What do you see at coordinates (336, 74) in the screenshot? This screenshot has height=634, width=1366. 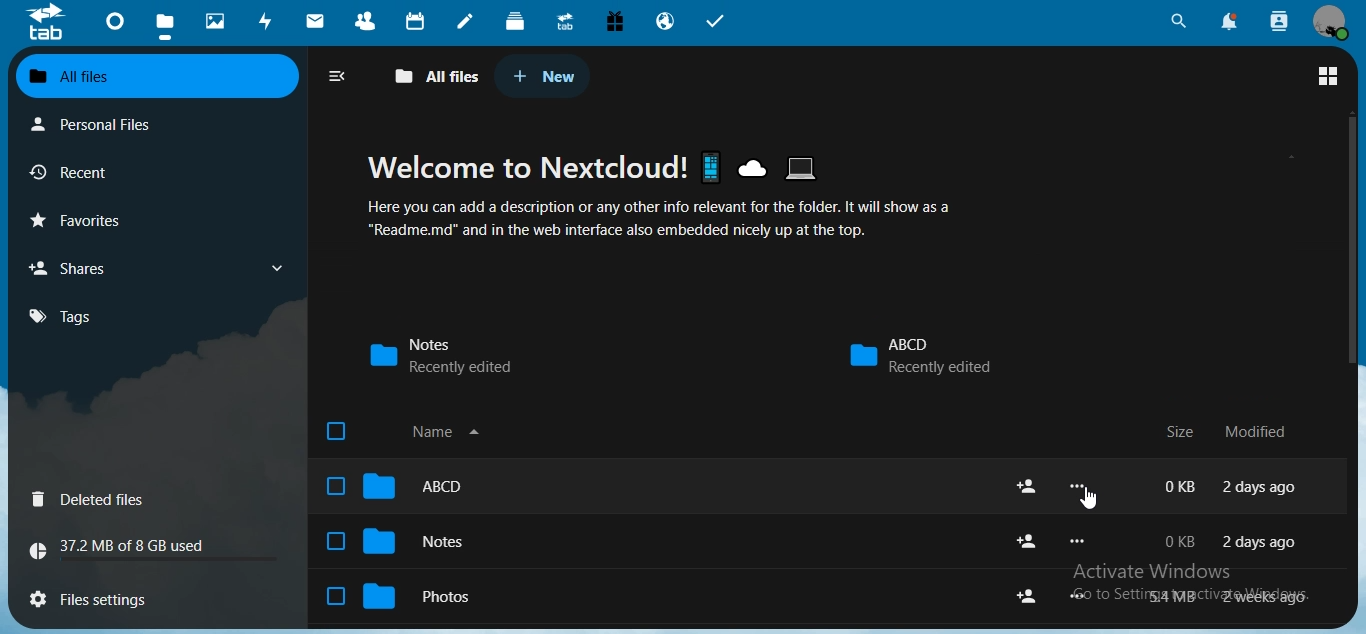 I see `close navigation` at bounding box center [336, 74].